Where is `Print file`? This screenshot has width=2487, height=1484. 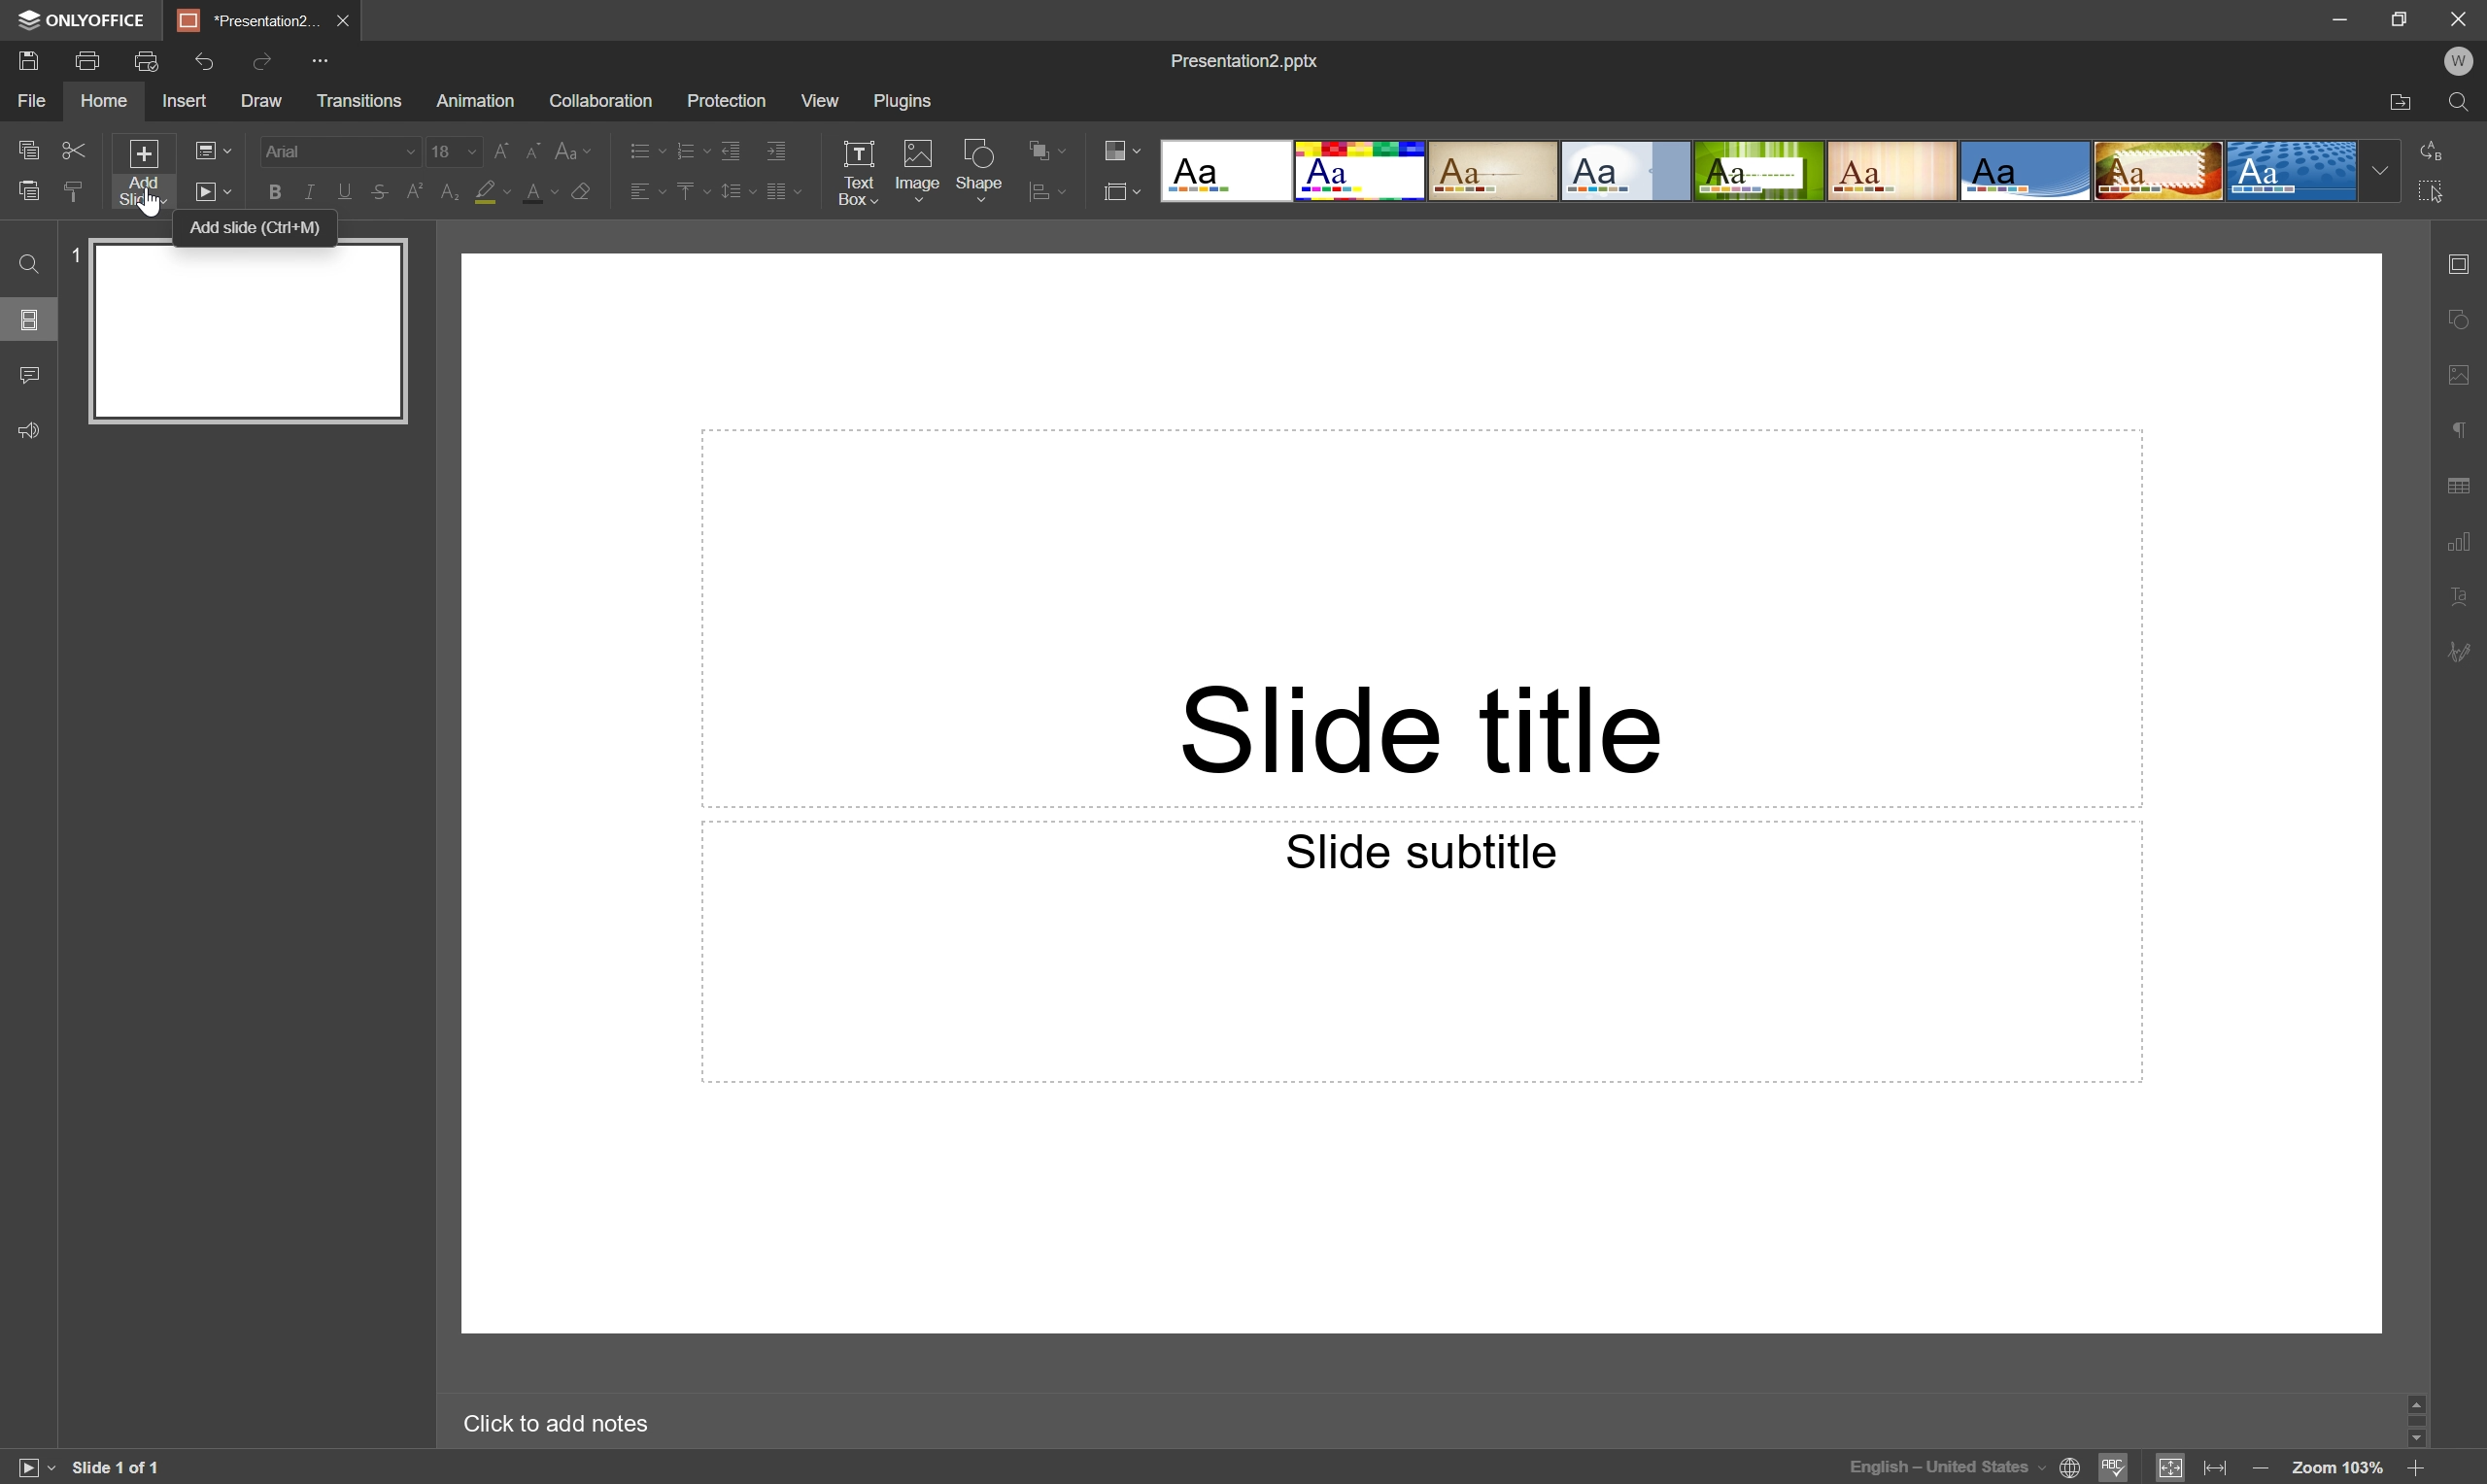 Print file is located at coordinates (89, 61).